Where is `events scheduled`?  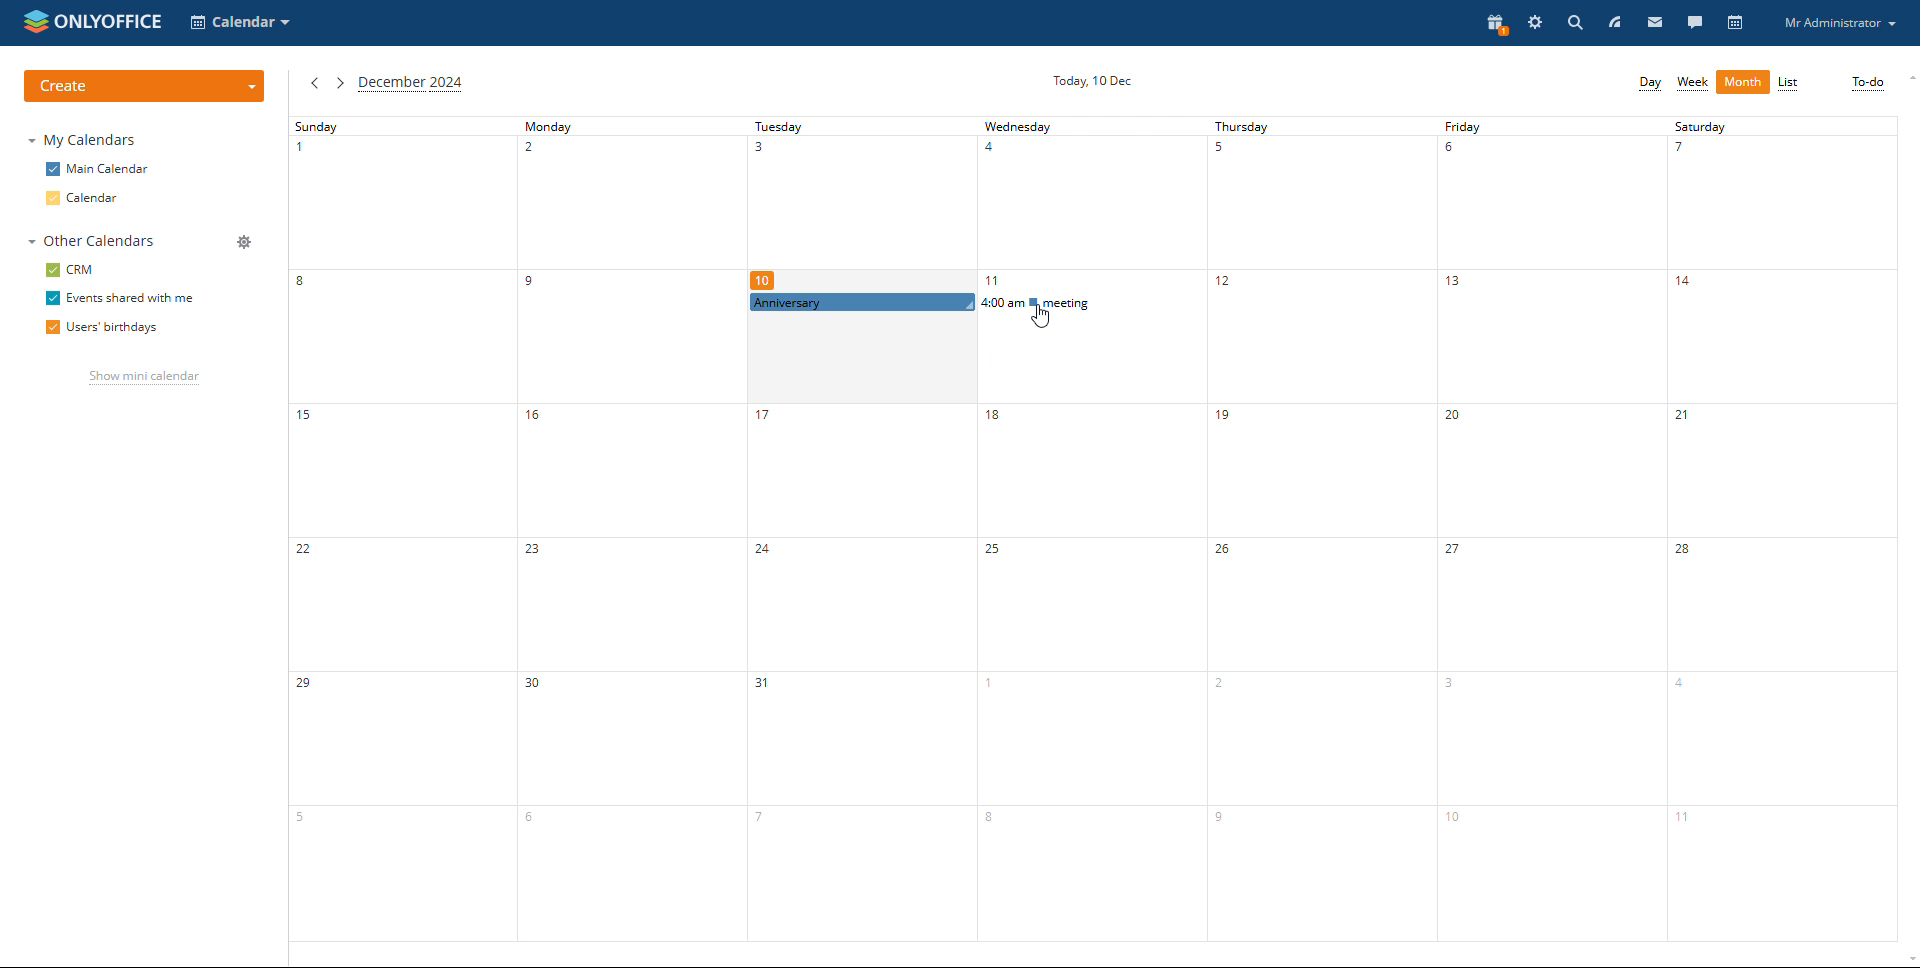 events scheduled is located at coordinates (977, 303).